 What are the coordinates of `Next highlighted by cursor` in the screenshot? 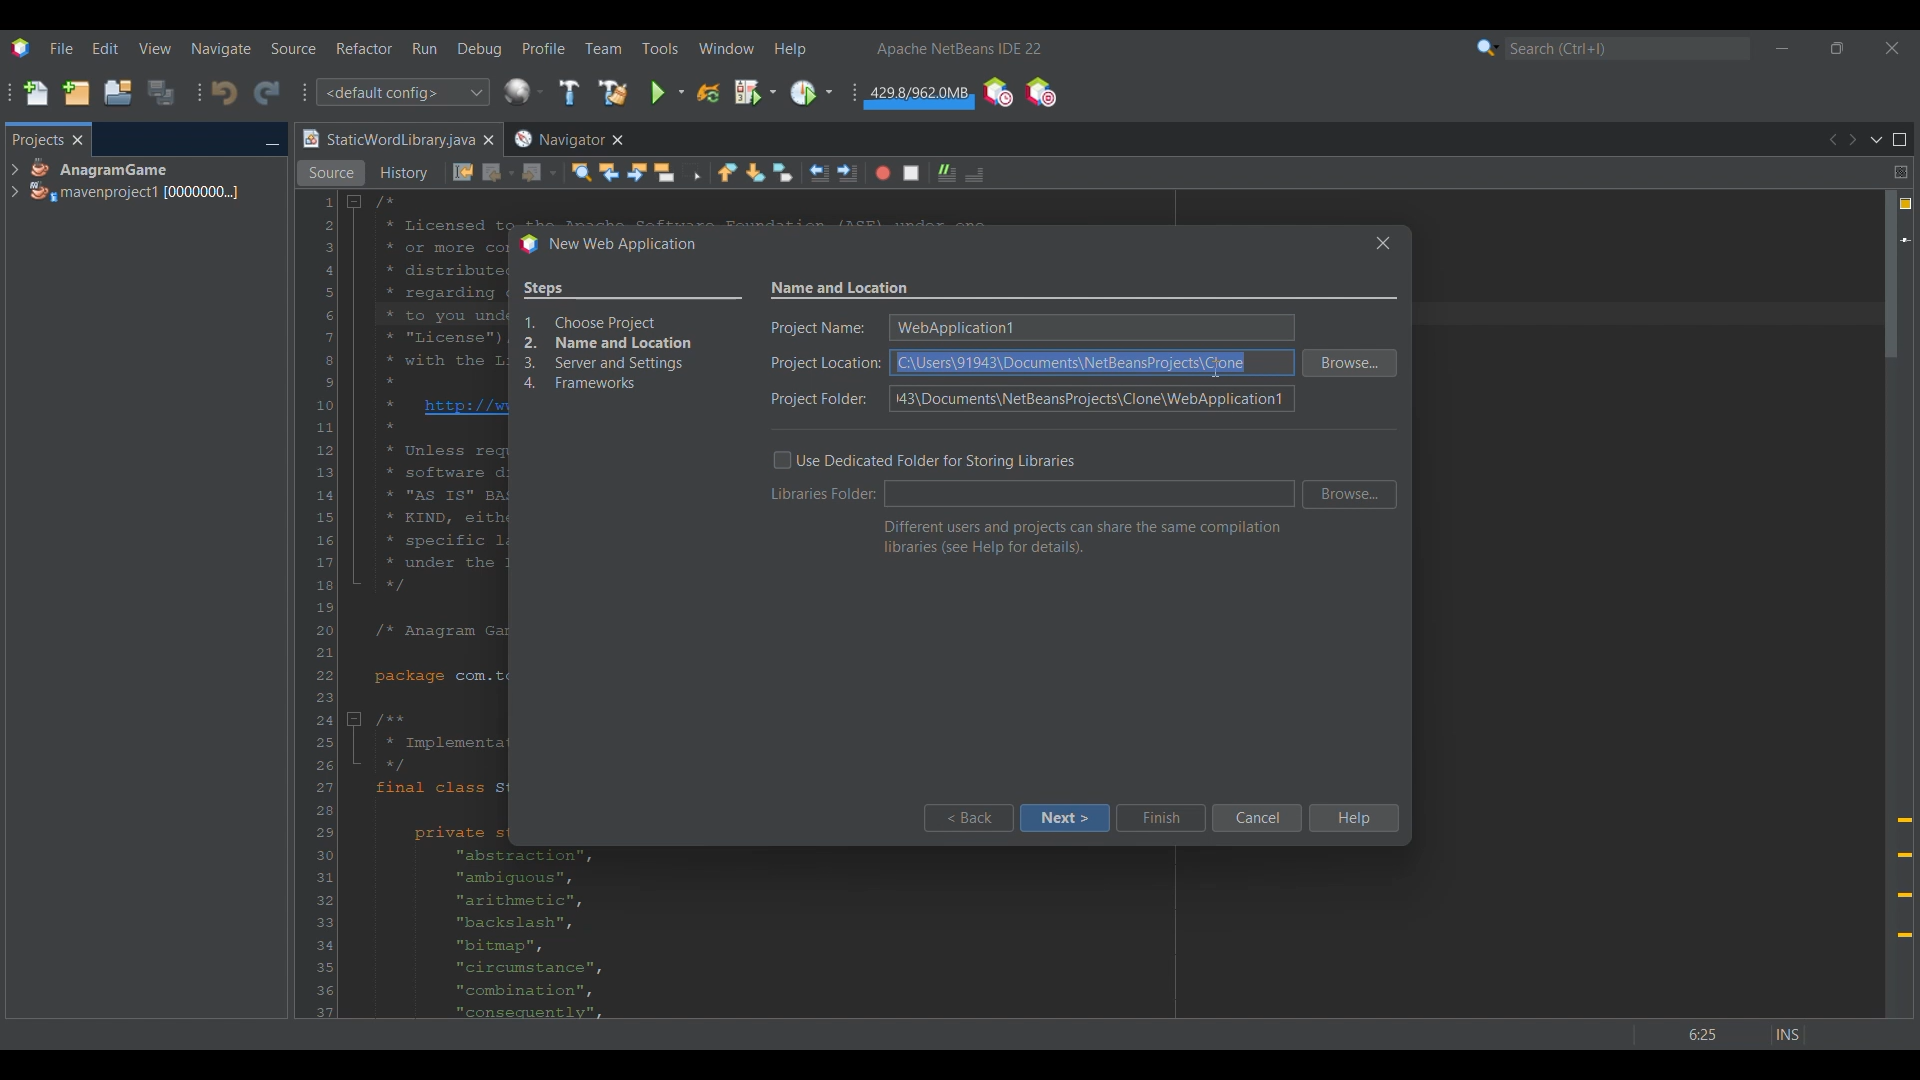 It's located at (1064, 818).